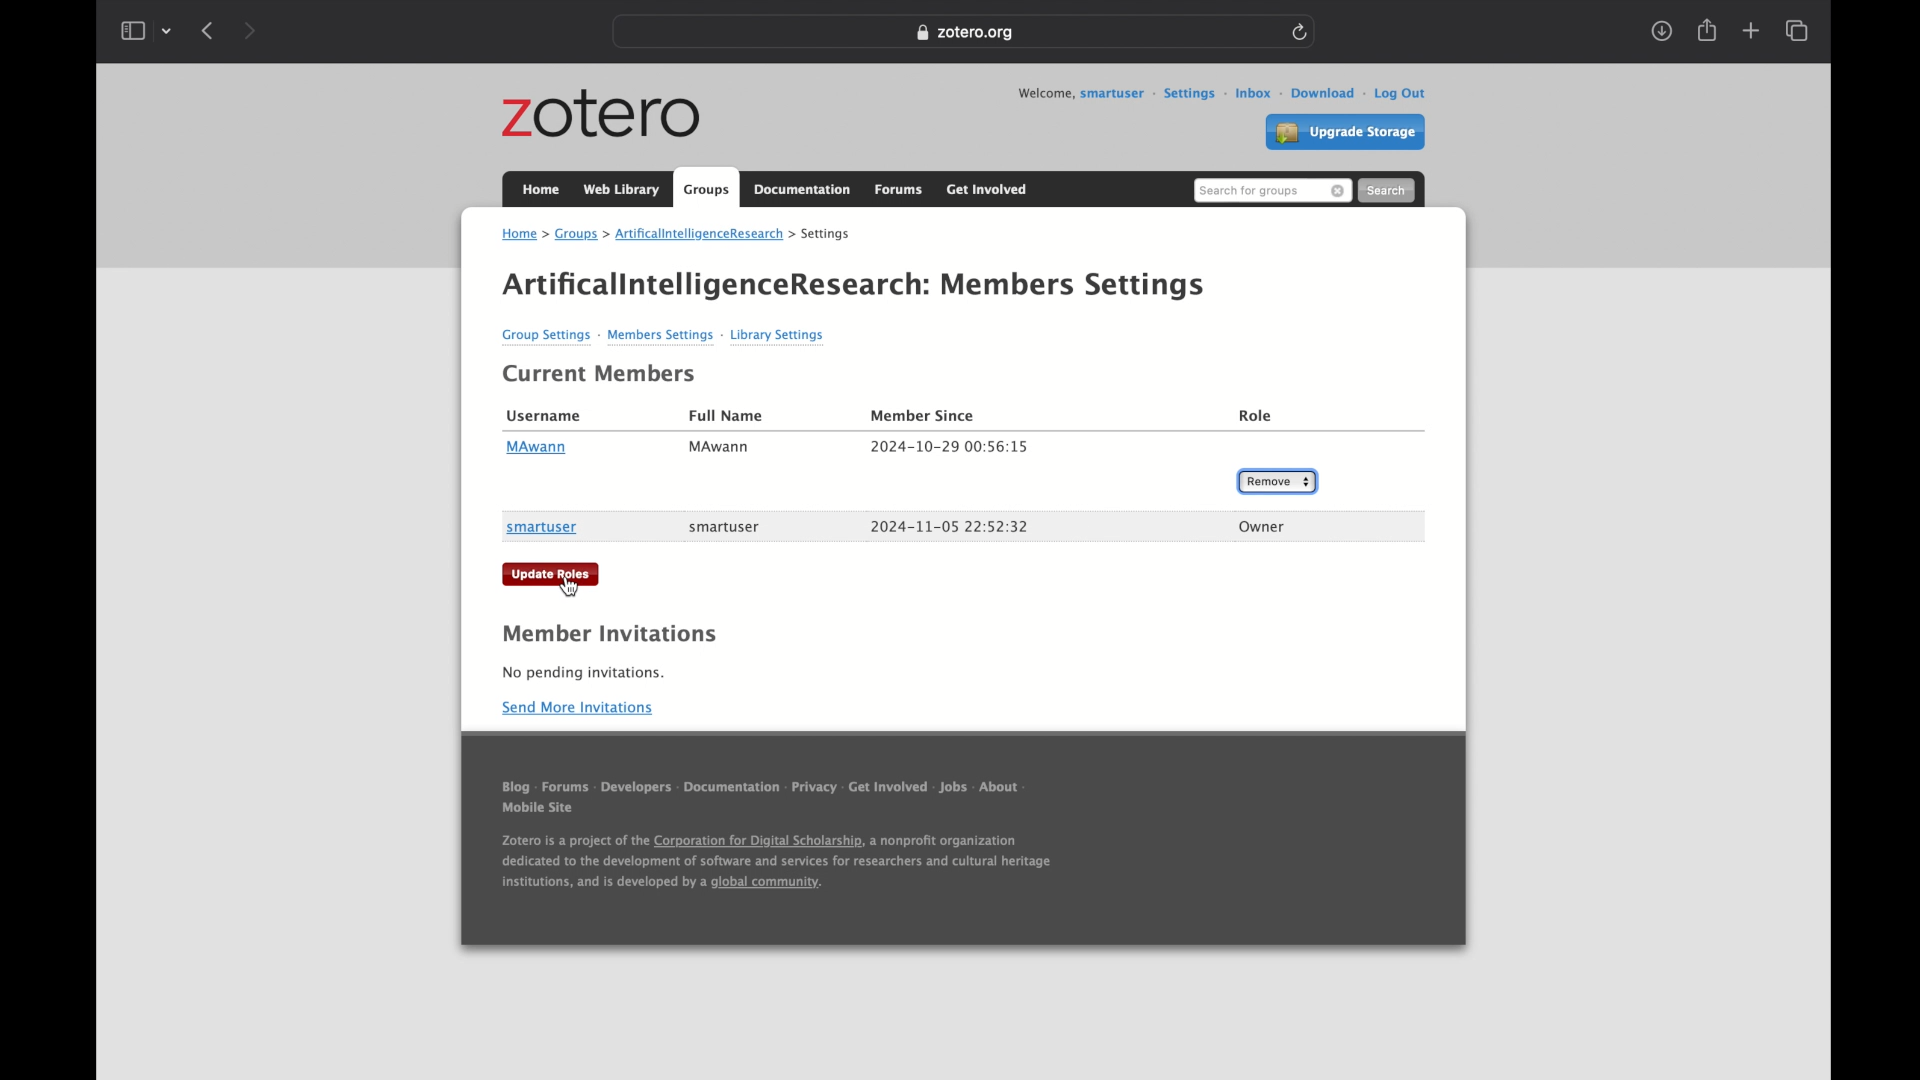 The height and width of the screenshot is (1080, 1920). Describe the element at coordinates (803, 190) in the screenshot. I see `documentation` at that location.